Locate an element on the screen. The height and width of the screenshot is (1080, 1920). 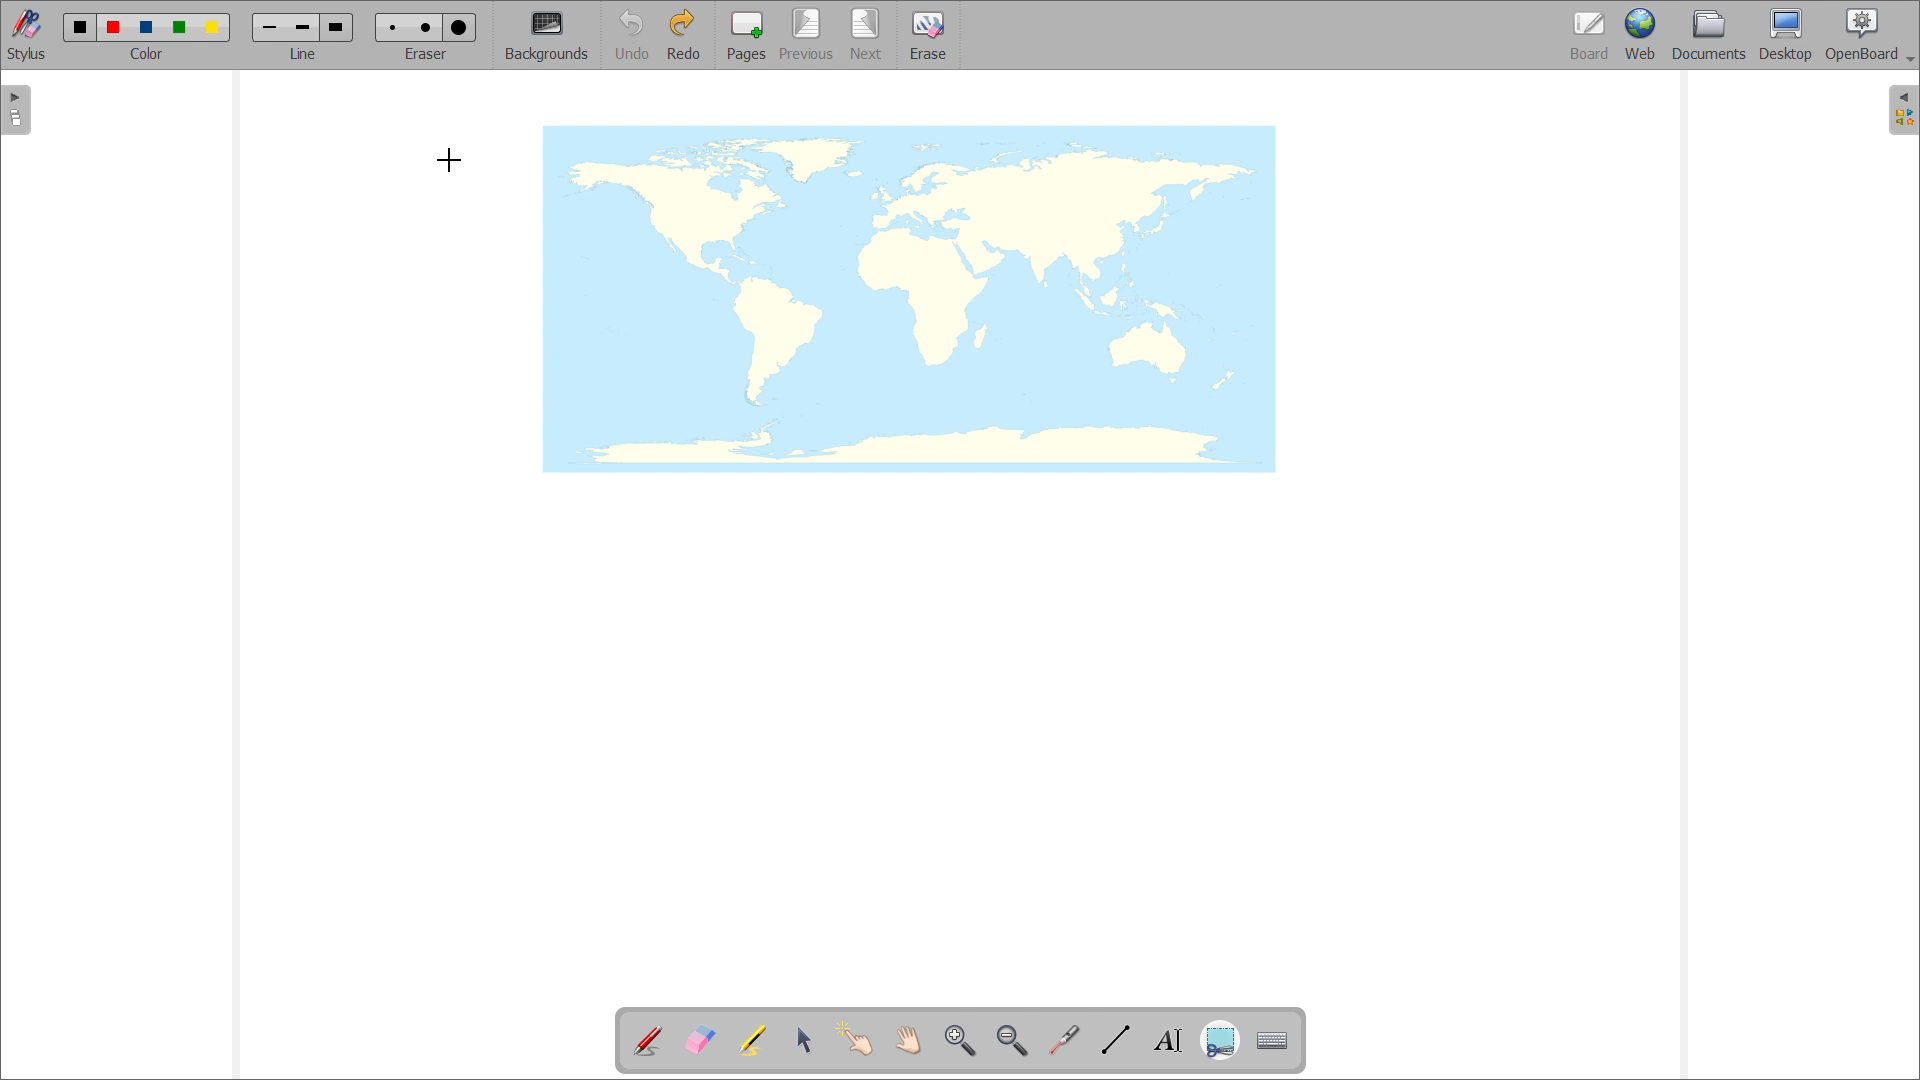
desktop is located at coordinates (1786, 34).